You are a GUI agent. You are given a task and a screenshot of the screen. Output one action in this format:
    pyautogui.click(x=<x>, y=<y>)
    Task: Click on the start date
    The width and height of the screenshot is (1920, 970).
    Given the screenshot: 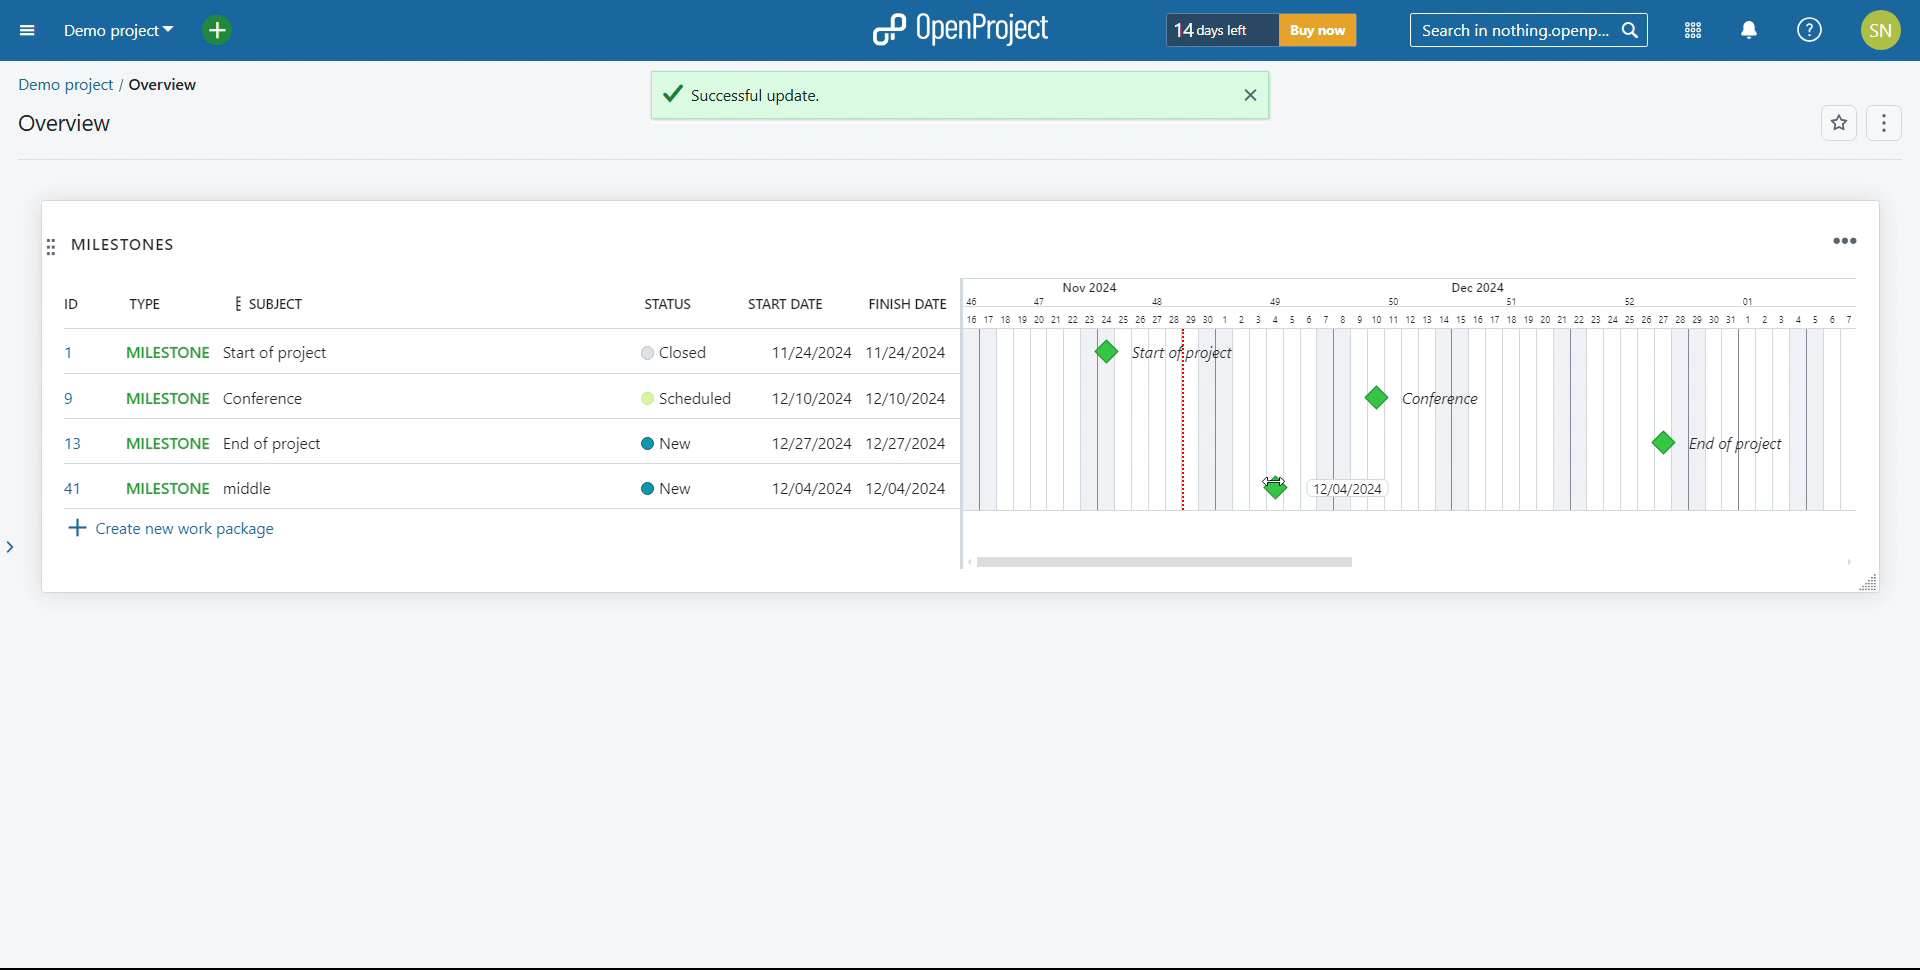 What is the action you would take?
    pyautogui.click(x=788, y=303)
    